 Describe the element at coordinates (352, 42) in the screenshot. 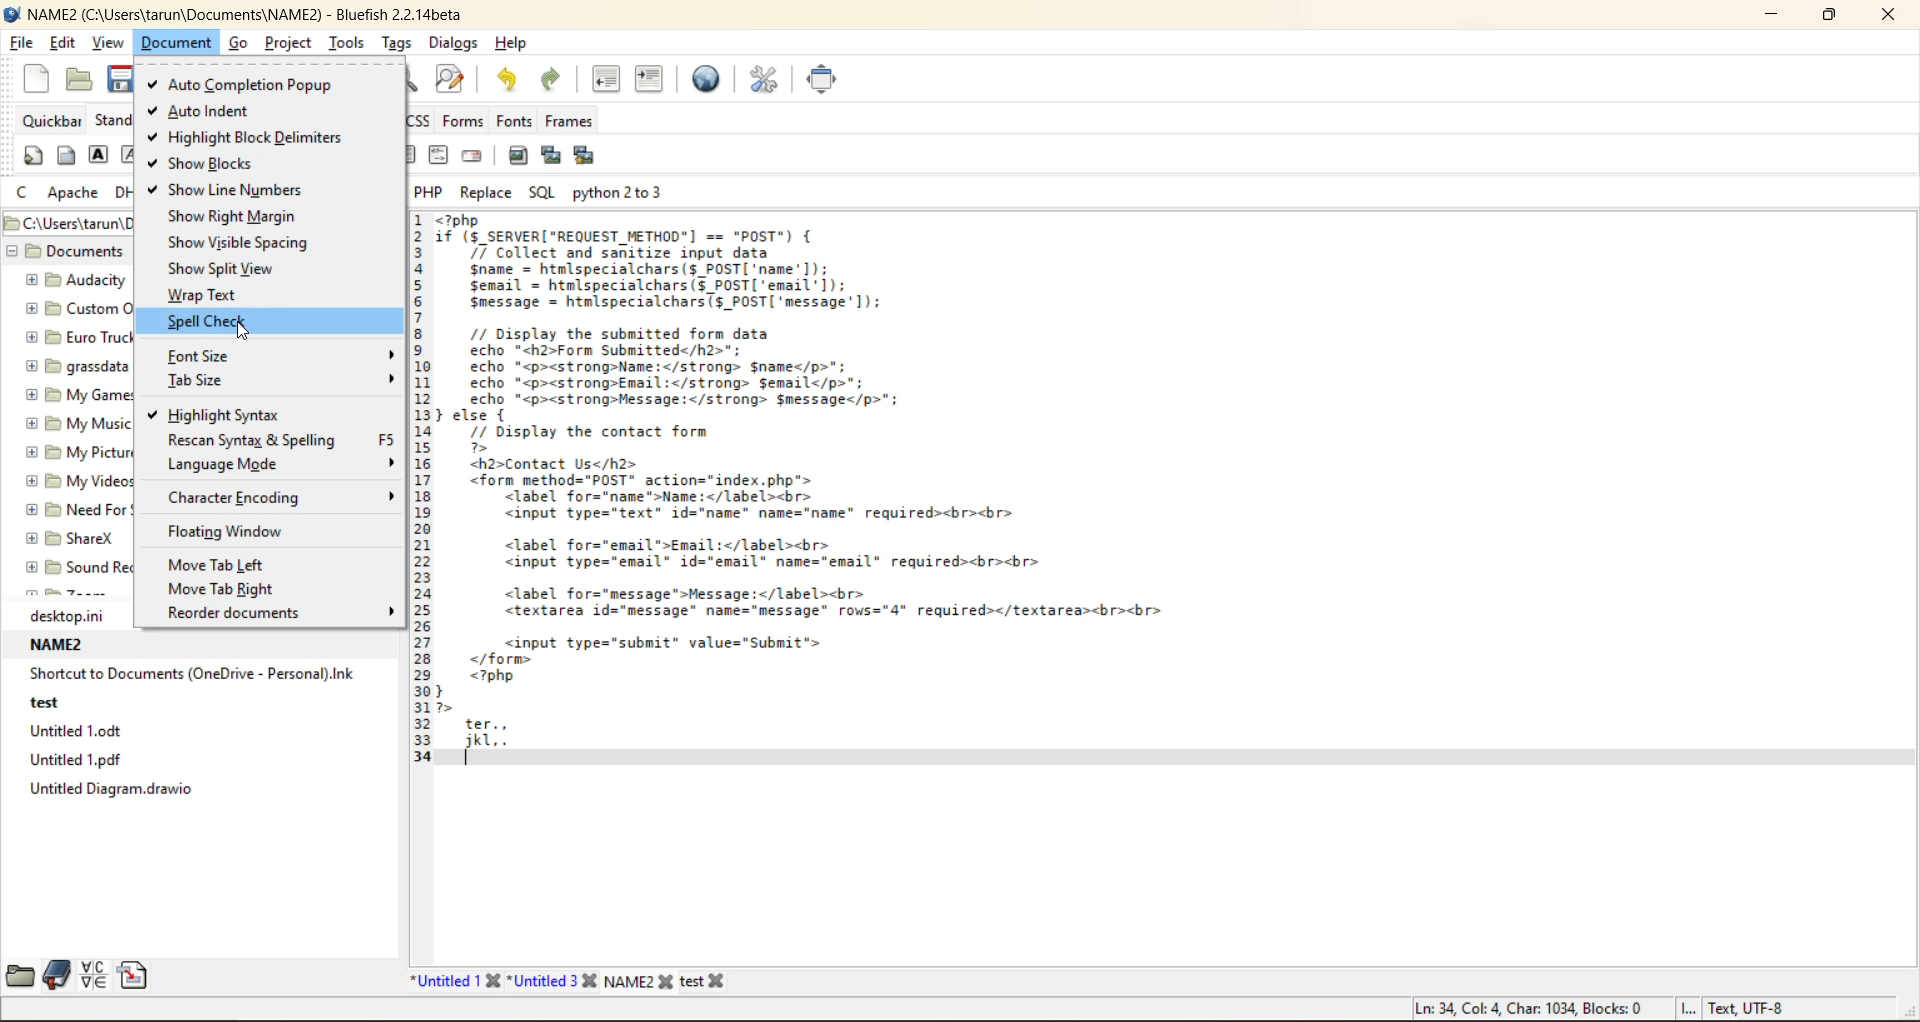

I see `tools` at that location.